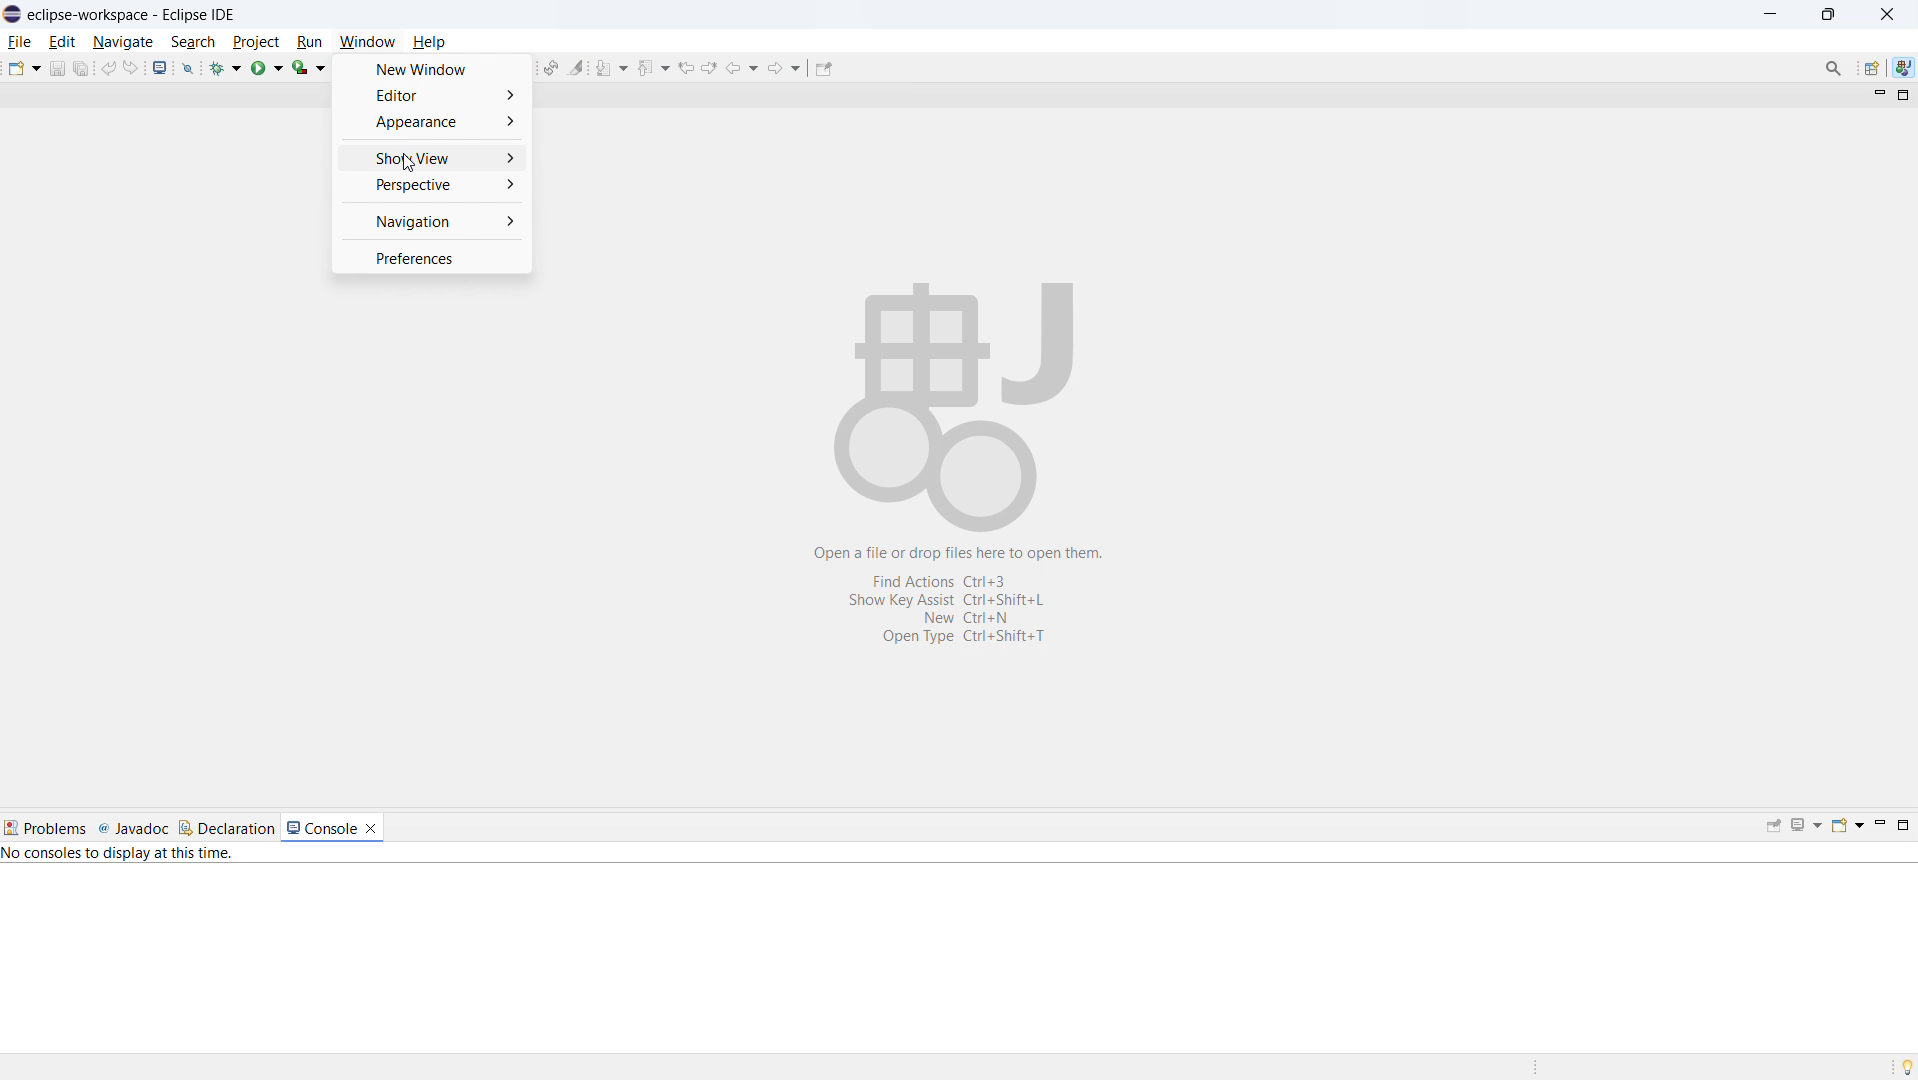 This screenshot has height=1080, width=1918. I want to click on minimize, so click(1878, 827).